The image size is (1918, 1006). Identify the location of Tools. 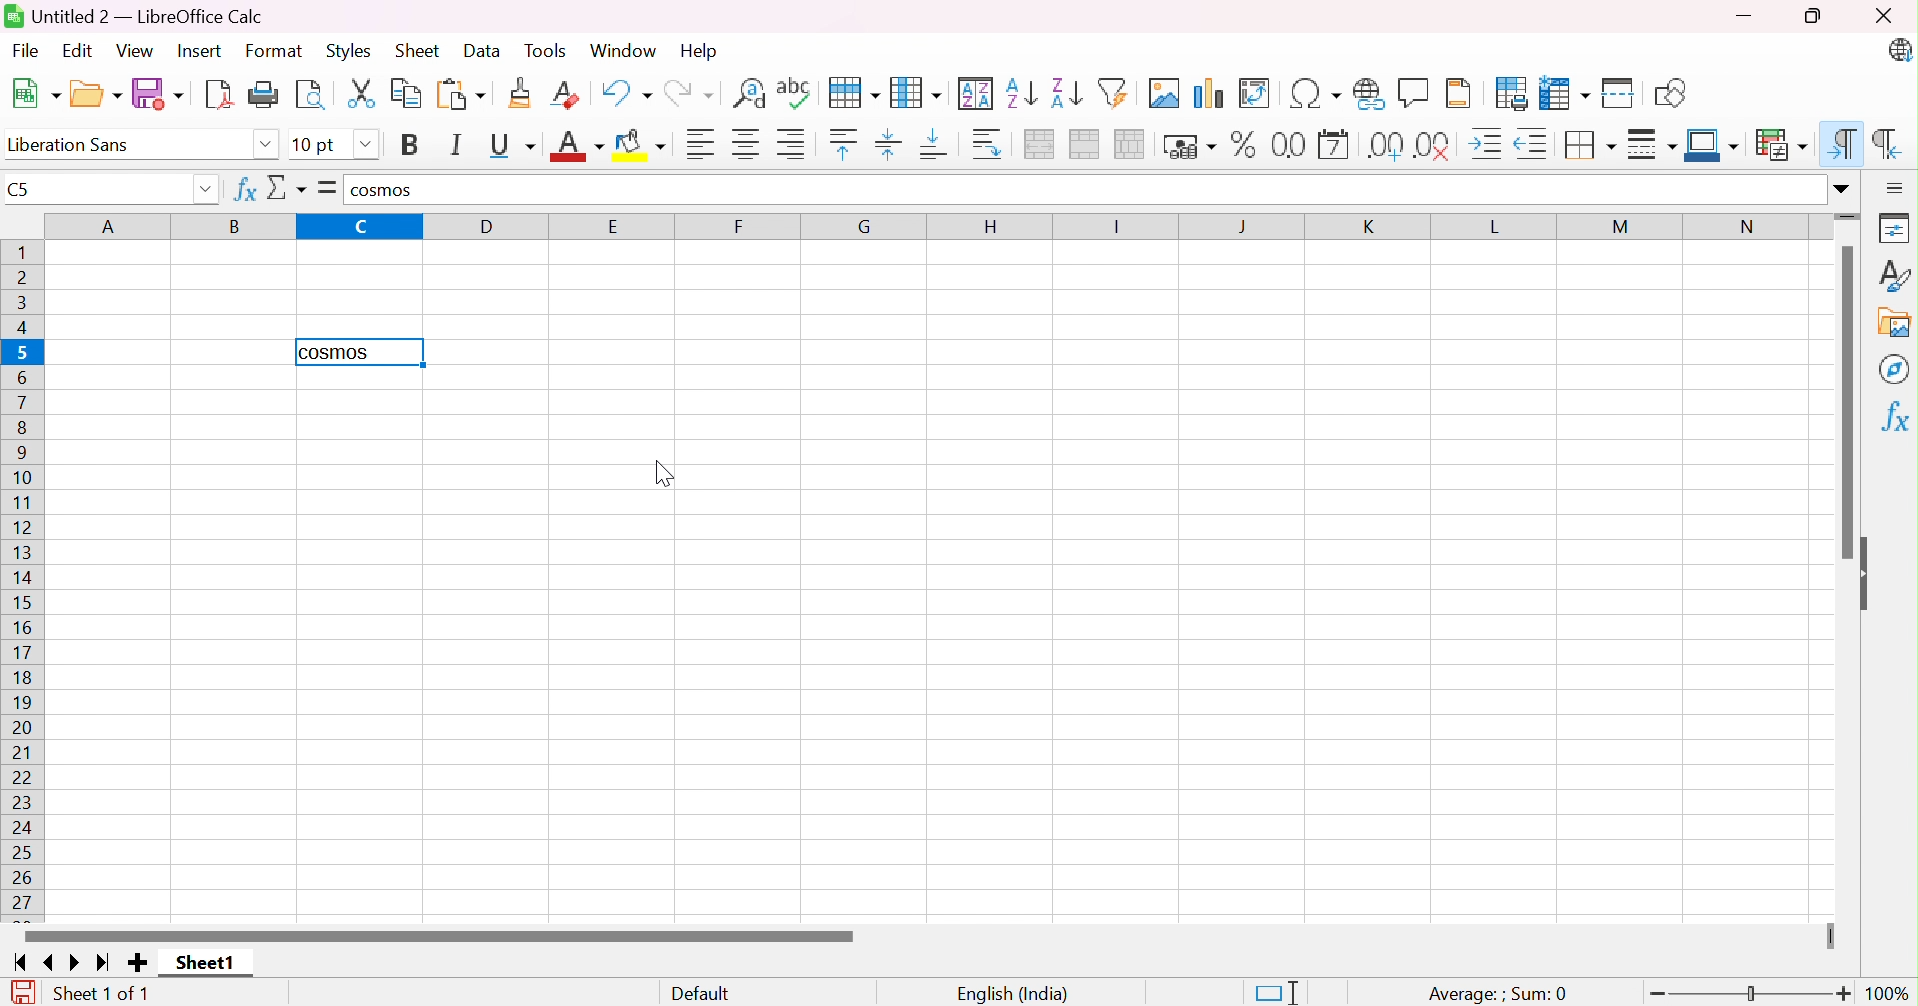
(552, 48).